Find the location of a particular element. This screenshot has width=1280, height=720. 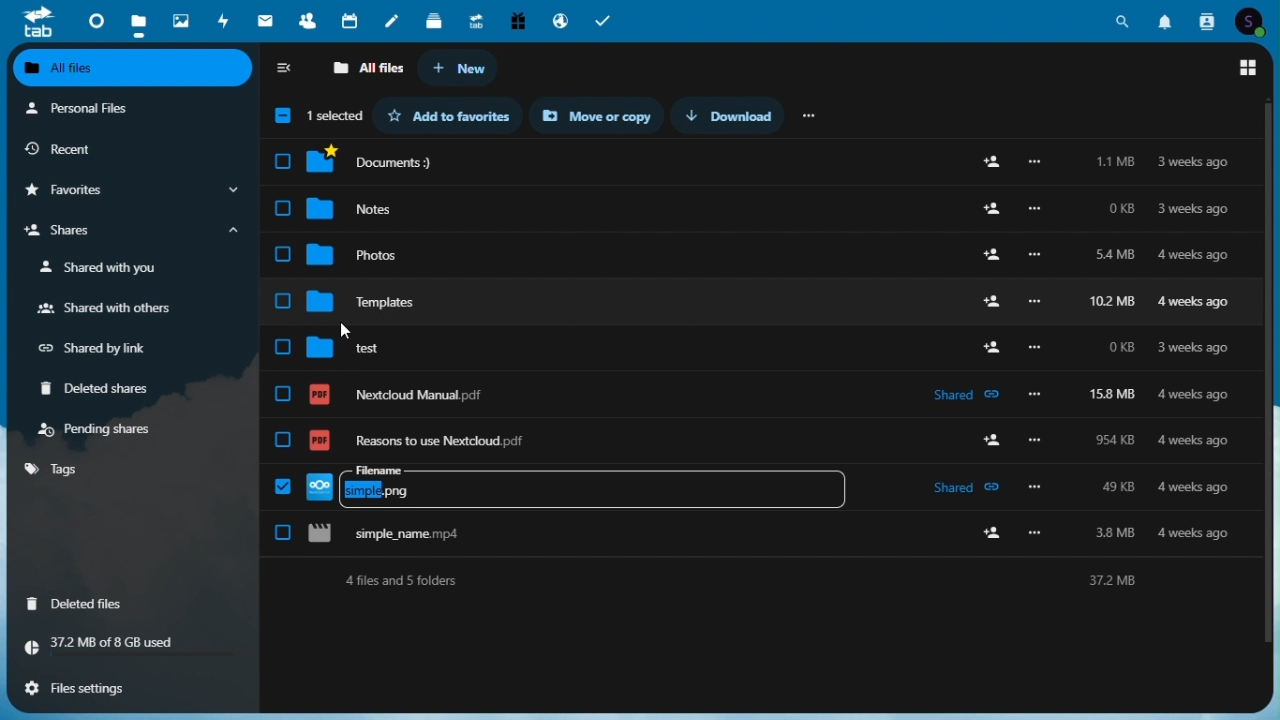

NextcloudManual.pdf 158 MB 4 weeks ago is located at coordinates (759, 385).